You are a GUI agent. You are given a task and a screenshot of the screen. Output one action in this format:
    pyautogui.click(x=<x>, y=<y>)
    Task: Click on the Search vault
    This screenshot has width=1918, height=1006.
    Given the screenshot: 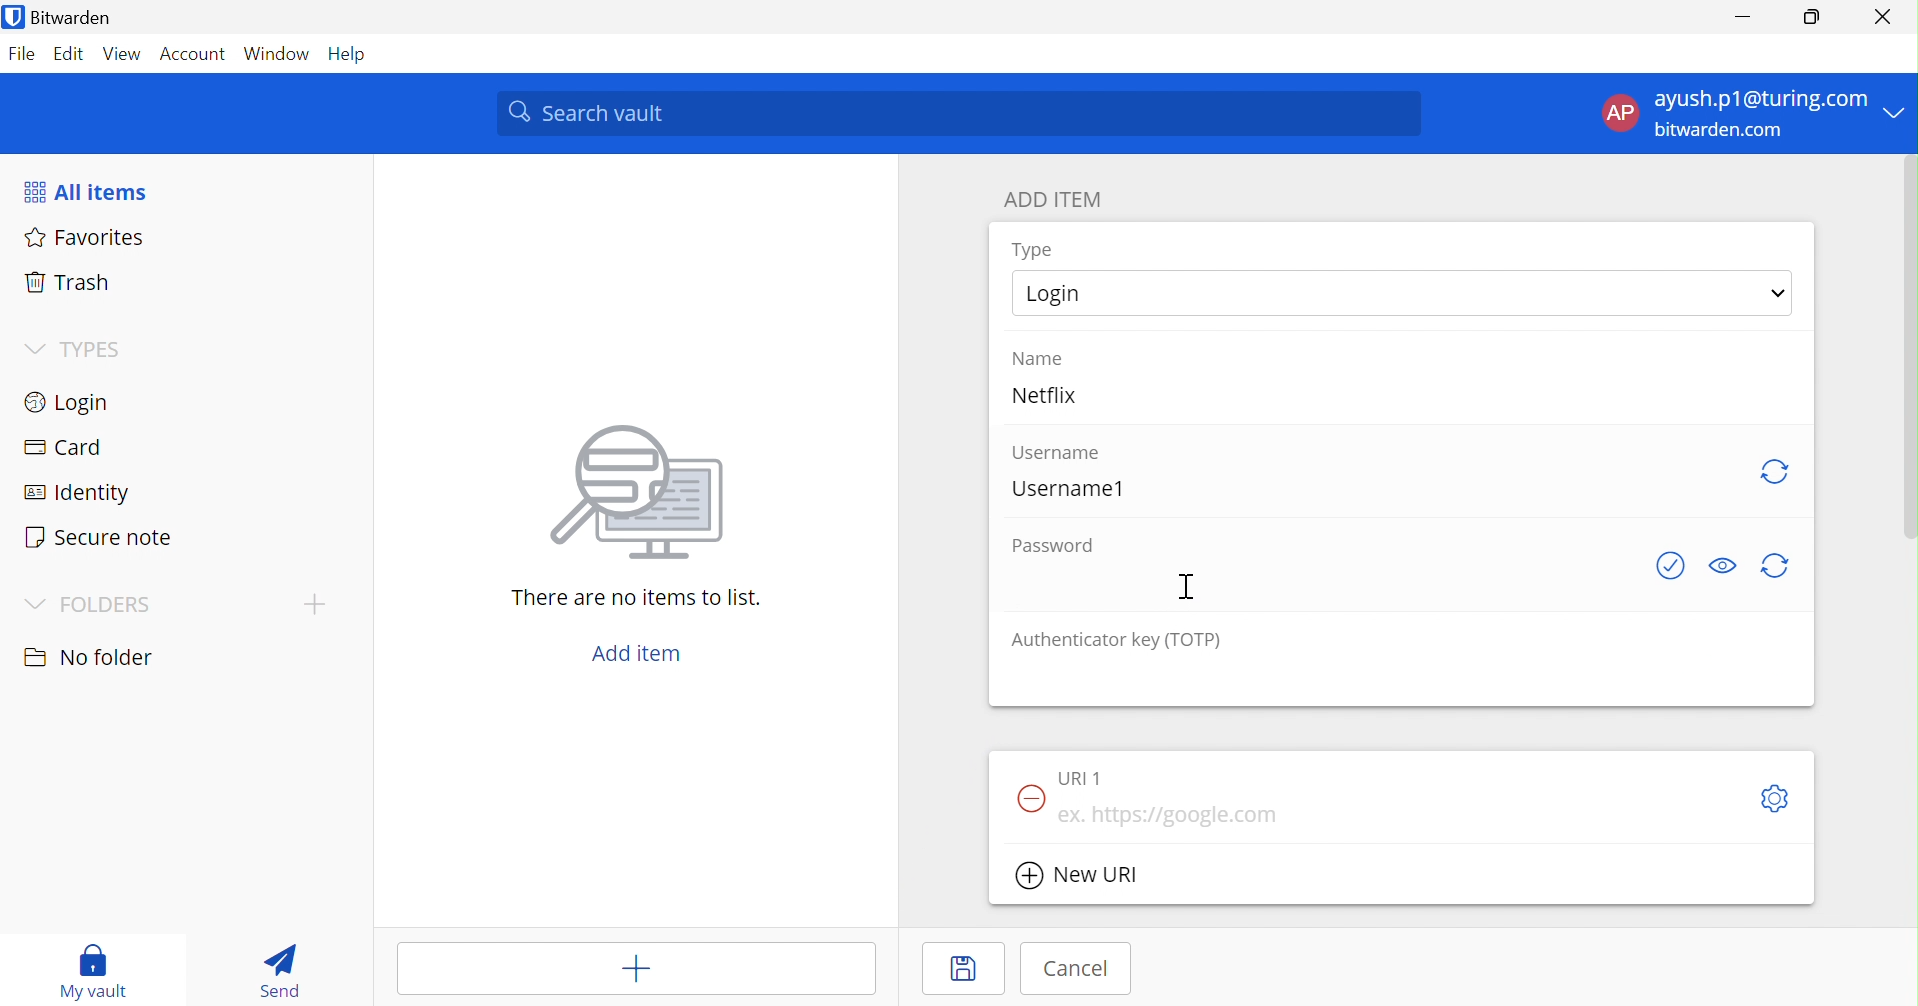 What is the action you would take?
    pyautogui.click(x=956, y=112)
    